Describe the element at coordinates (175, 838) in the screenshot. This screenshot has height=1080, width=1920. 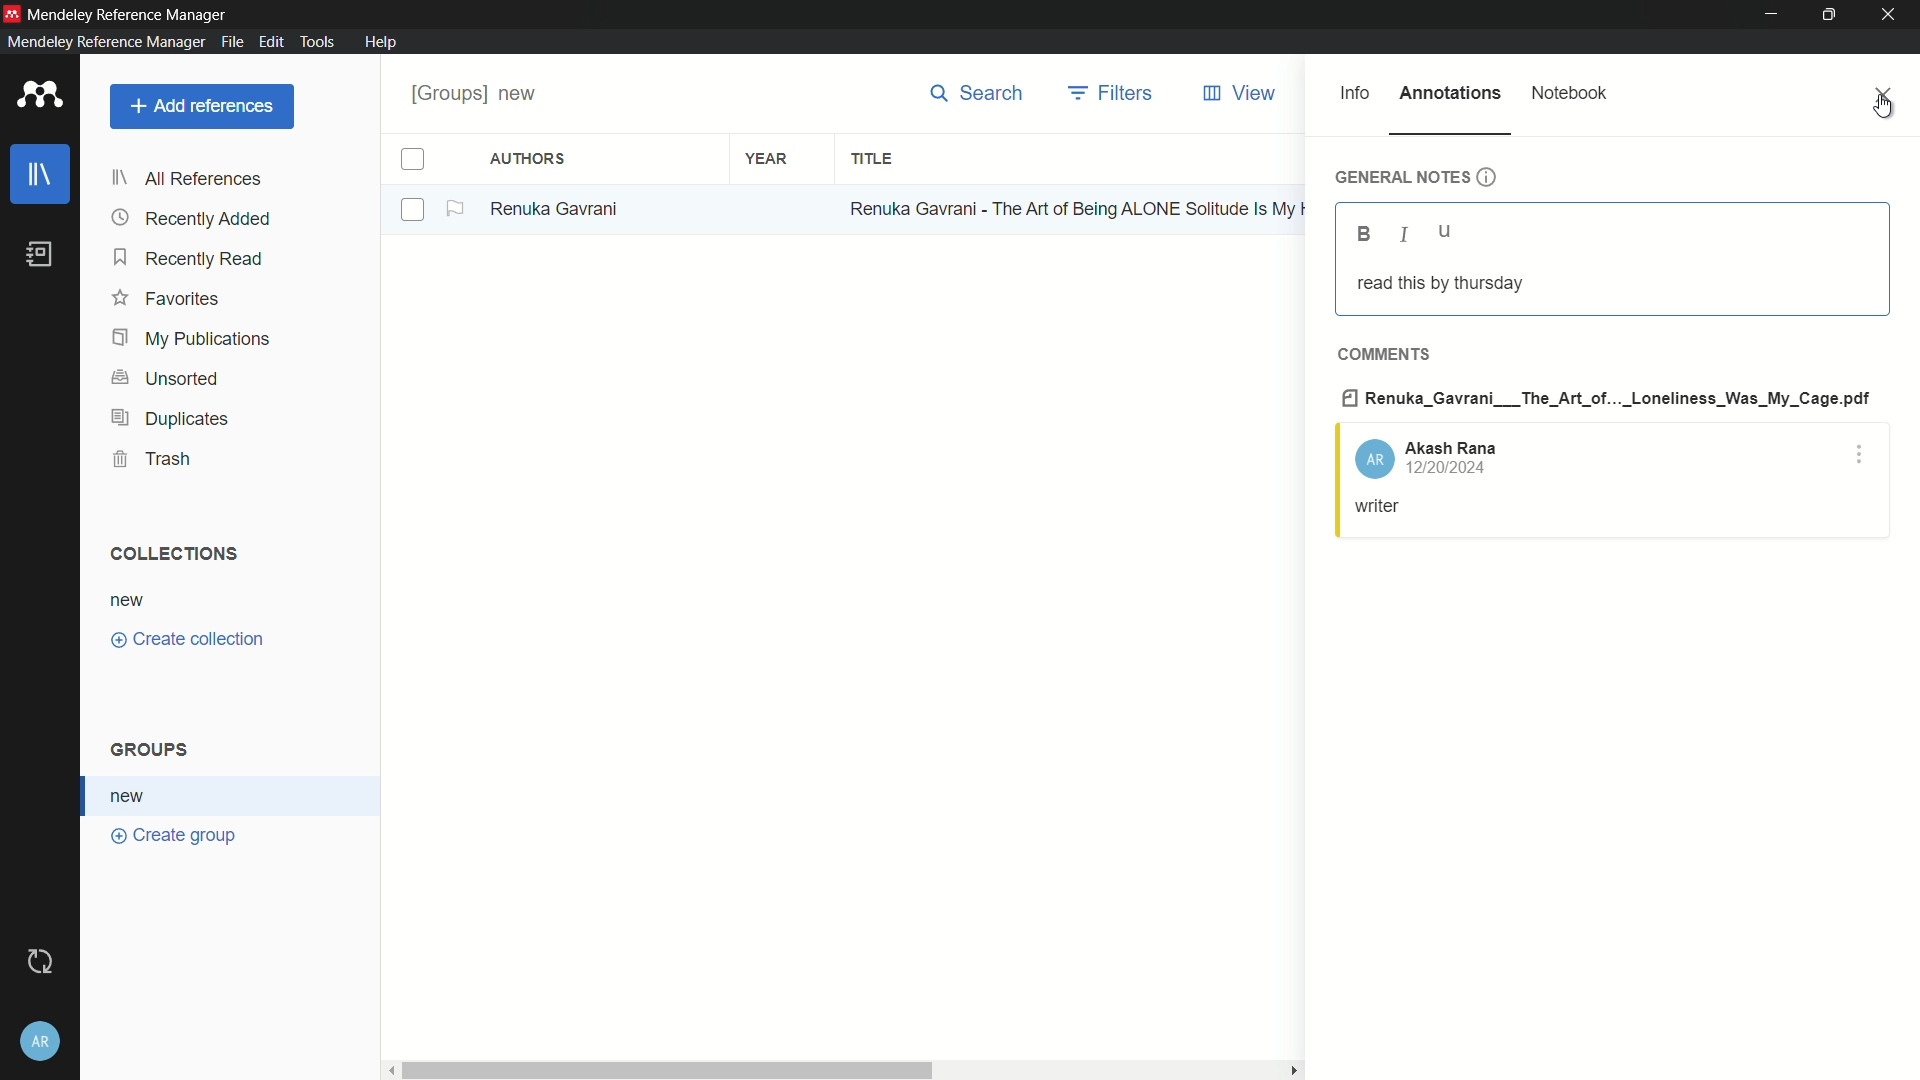
I see `create group` at that location.